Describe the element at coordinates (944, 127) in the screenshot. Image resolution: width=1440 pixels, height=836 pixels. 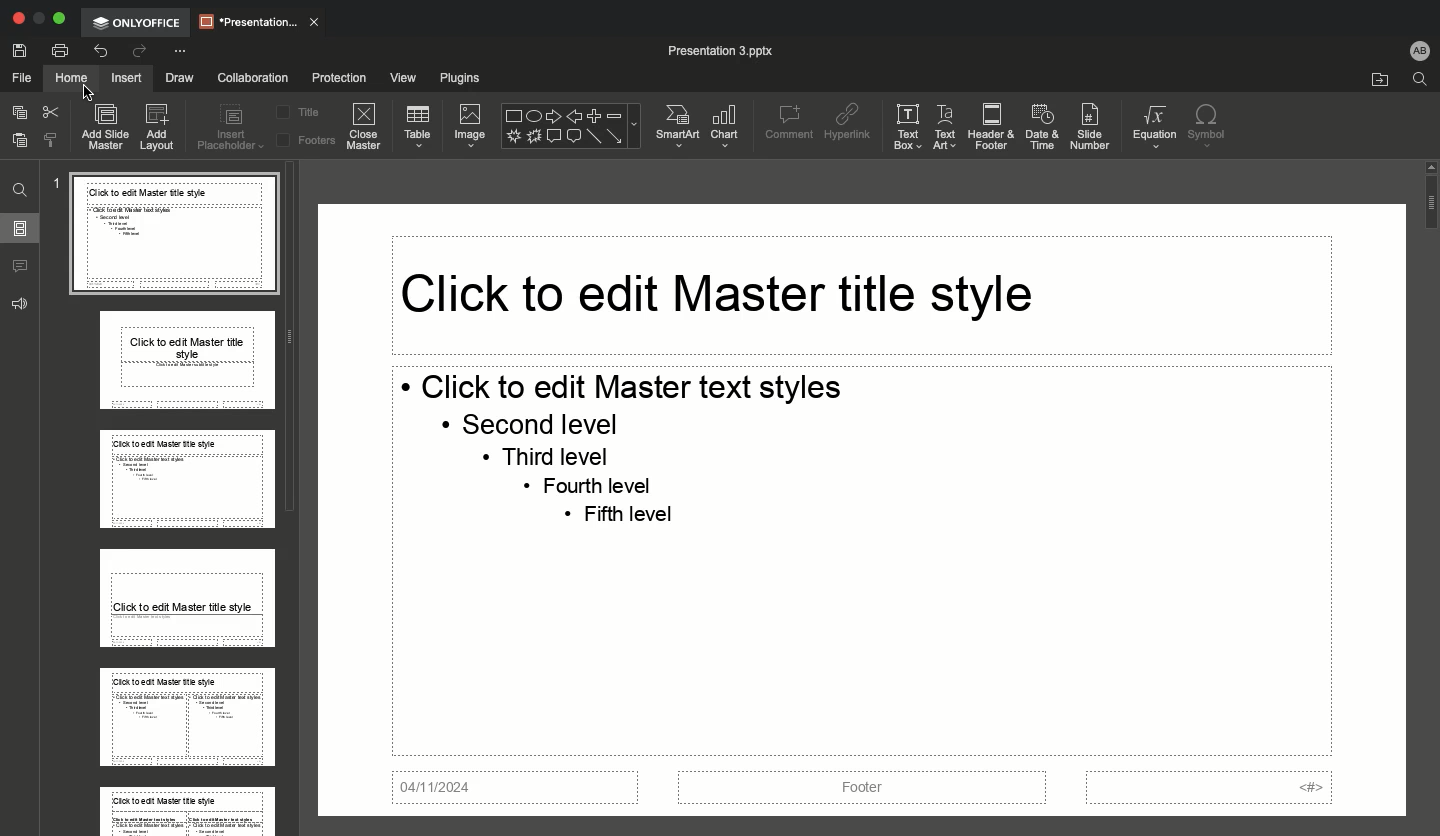
I see `Text art` at that location.